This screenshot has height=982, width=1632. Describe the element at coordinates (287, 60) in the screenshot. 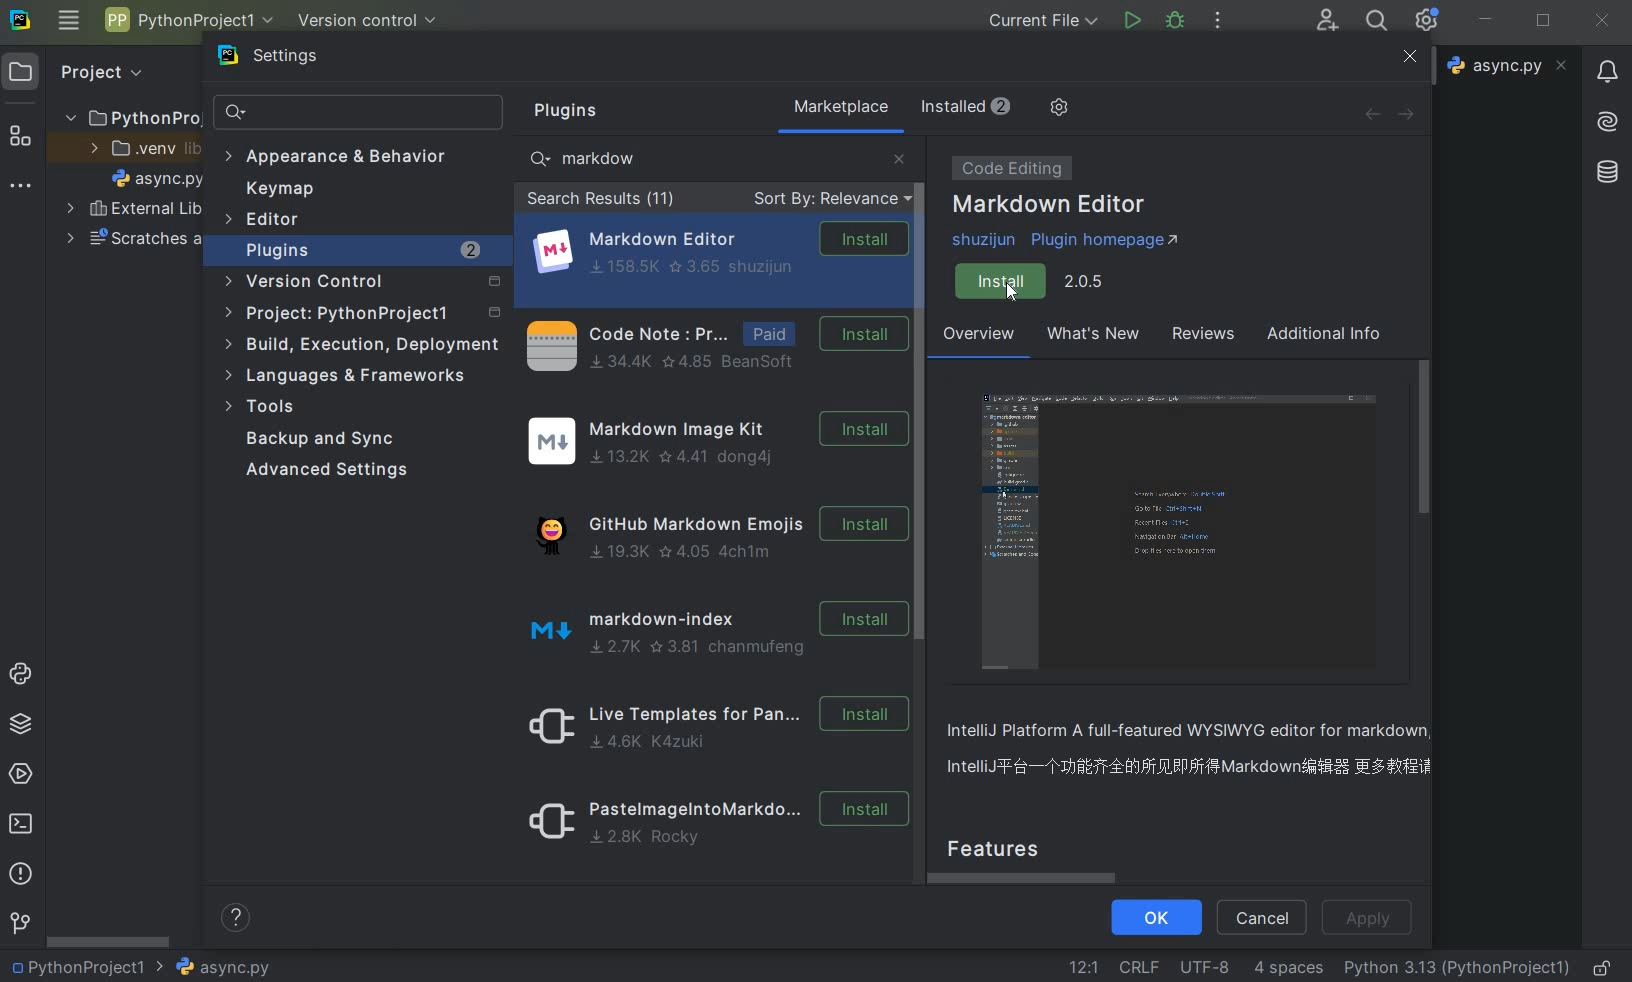

I see `settings` at that location.